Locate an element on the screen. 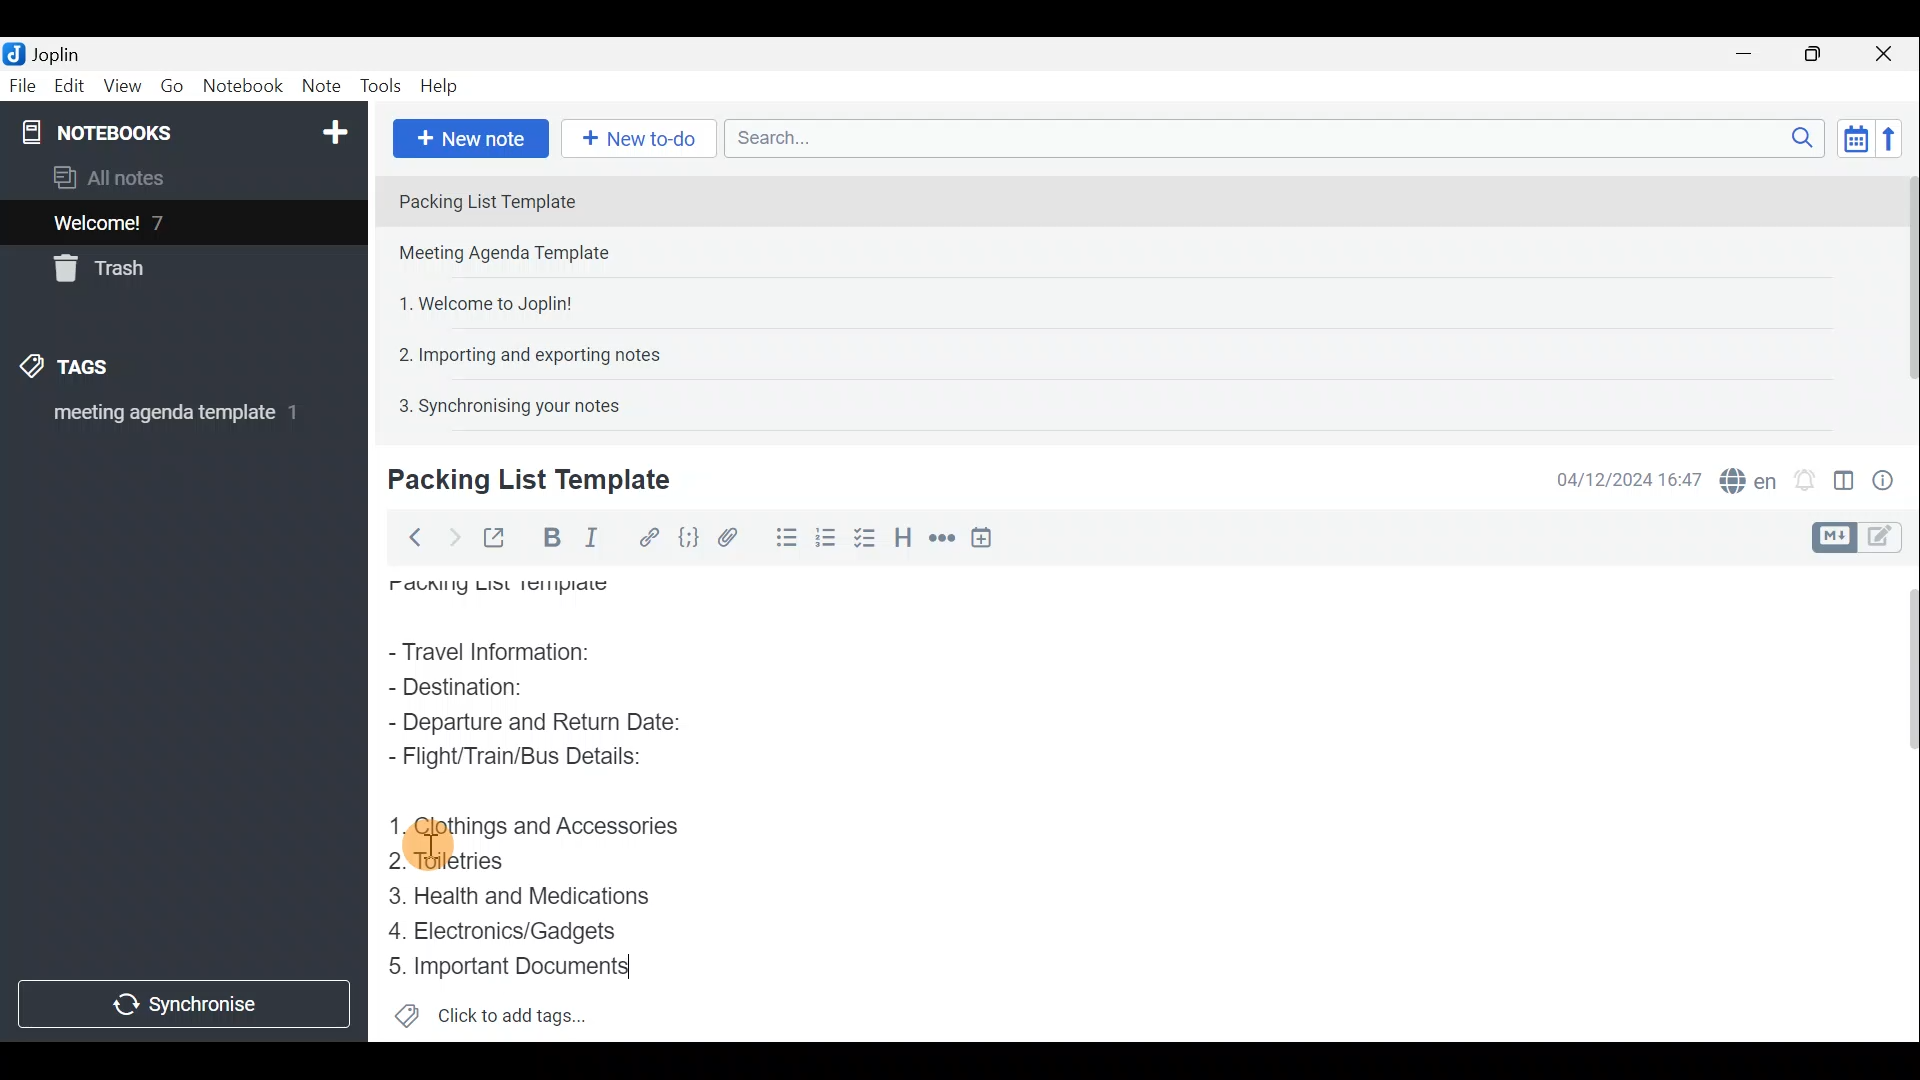  Bulleted list is located at coordinates (779, 541).